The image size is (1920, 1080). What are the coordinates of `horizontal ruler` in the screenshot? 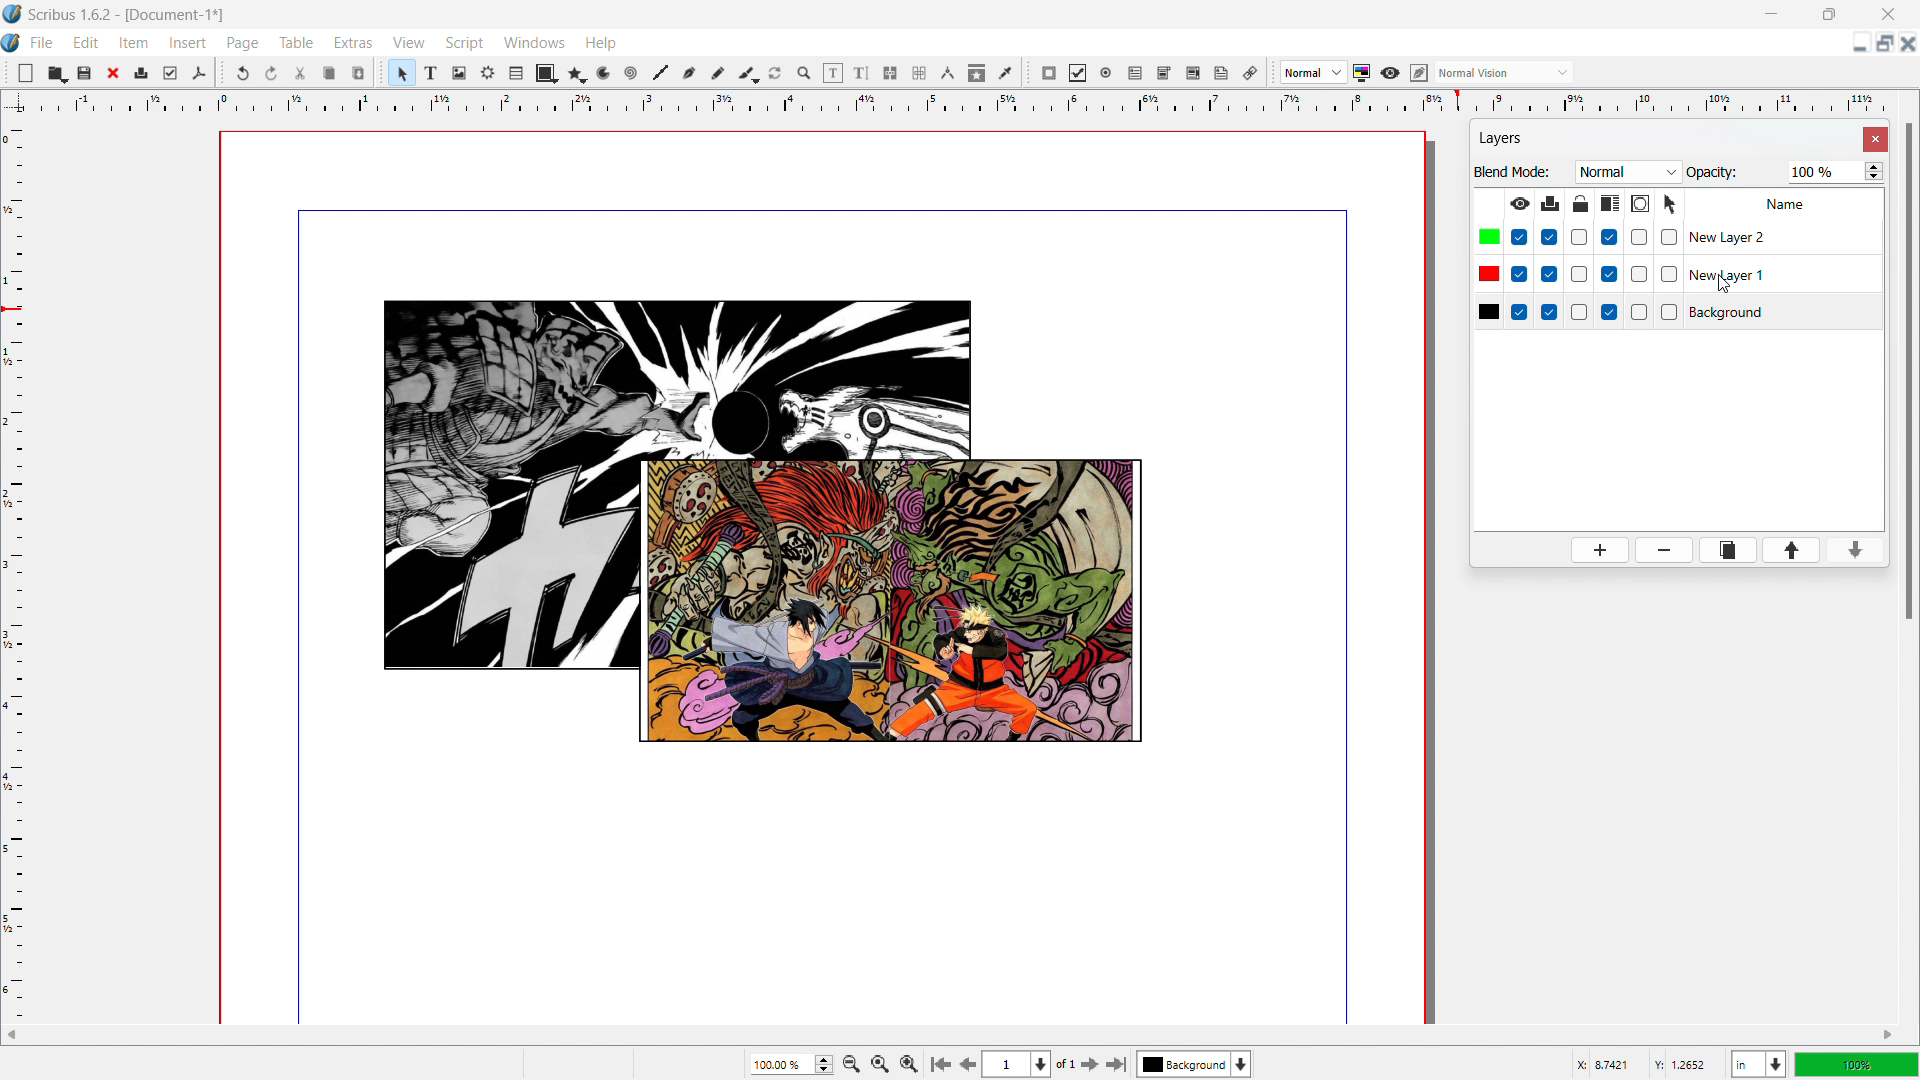 It's located at (959, 101).